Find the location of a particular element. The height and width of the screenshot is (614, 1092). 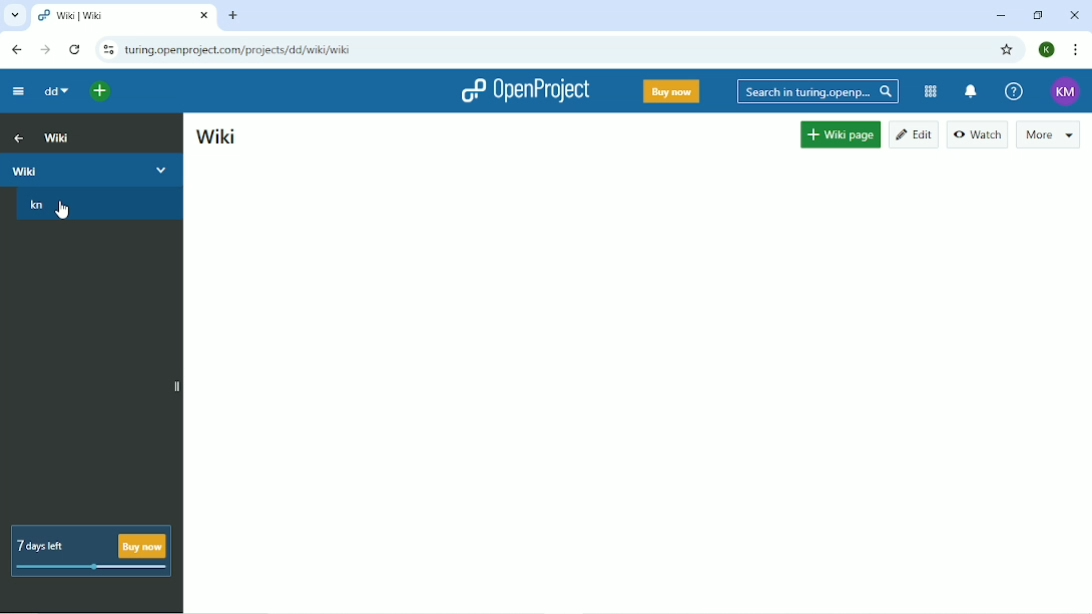

Minimize is located at coordinates (999, 15).